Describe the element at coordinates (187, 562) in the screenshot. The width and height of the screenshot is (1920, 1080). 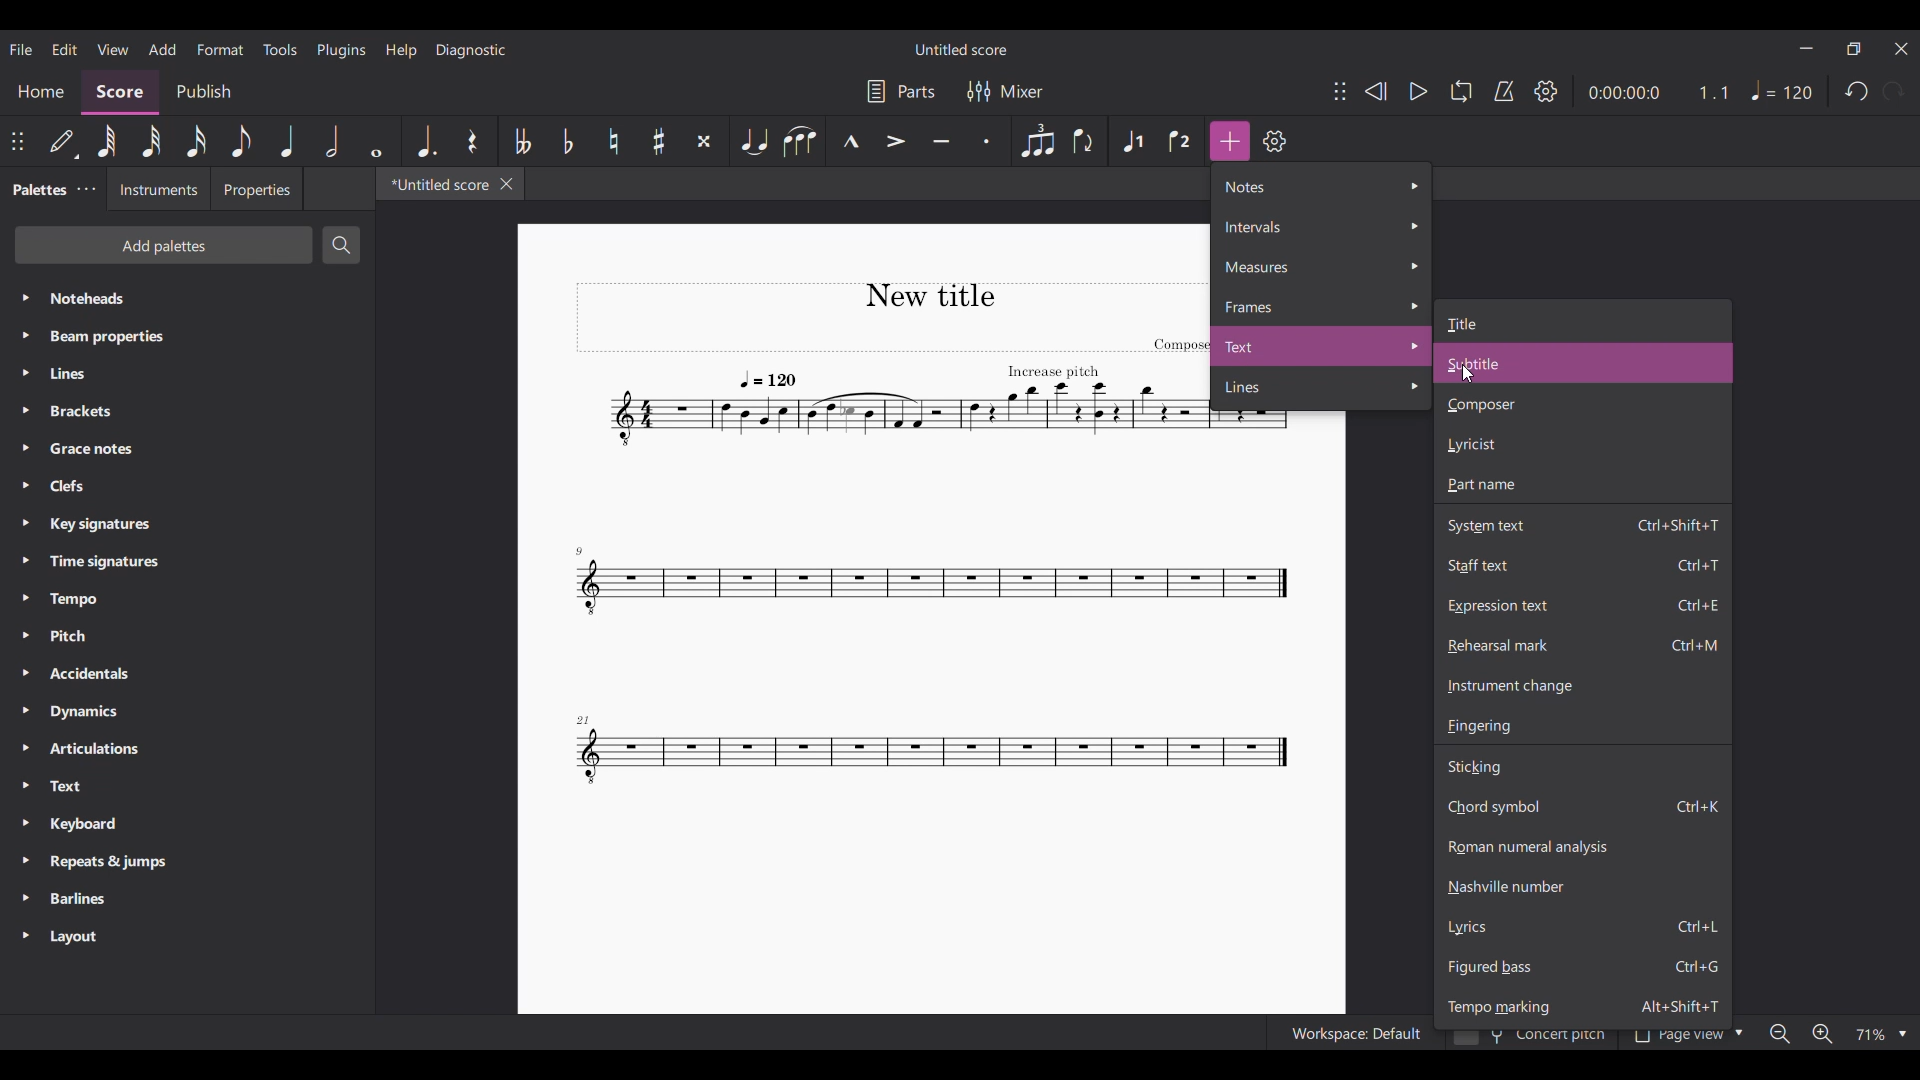
I see `Time signatures` at that location.